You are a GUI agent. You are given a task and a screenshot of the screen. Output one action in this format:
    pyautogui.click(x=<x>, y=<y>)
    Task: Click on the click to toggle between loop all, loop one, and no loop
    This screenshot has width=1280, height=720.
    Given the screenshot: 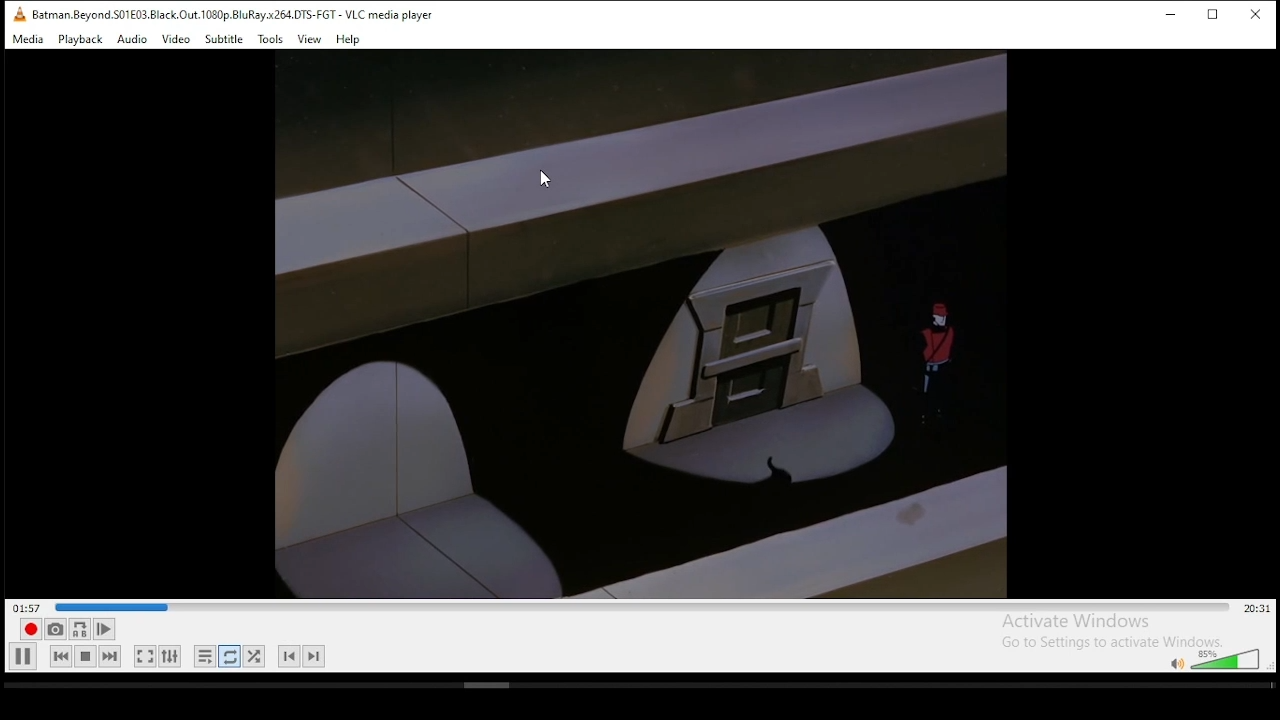 What is the action you would take?
    pyautogui.click(x=229, y=656)
    